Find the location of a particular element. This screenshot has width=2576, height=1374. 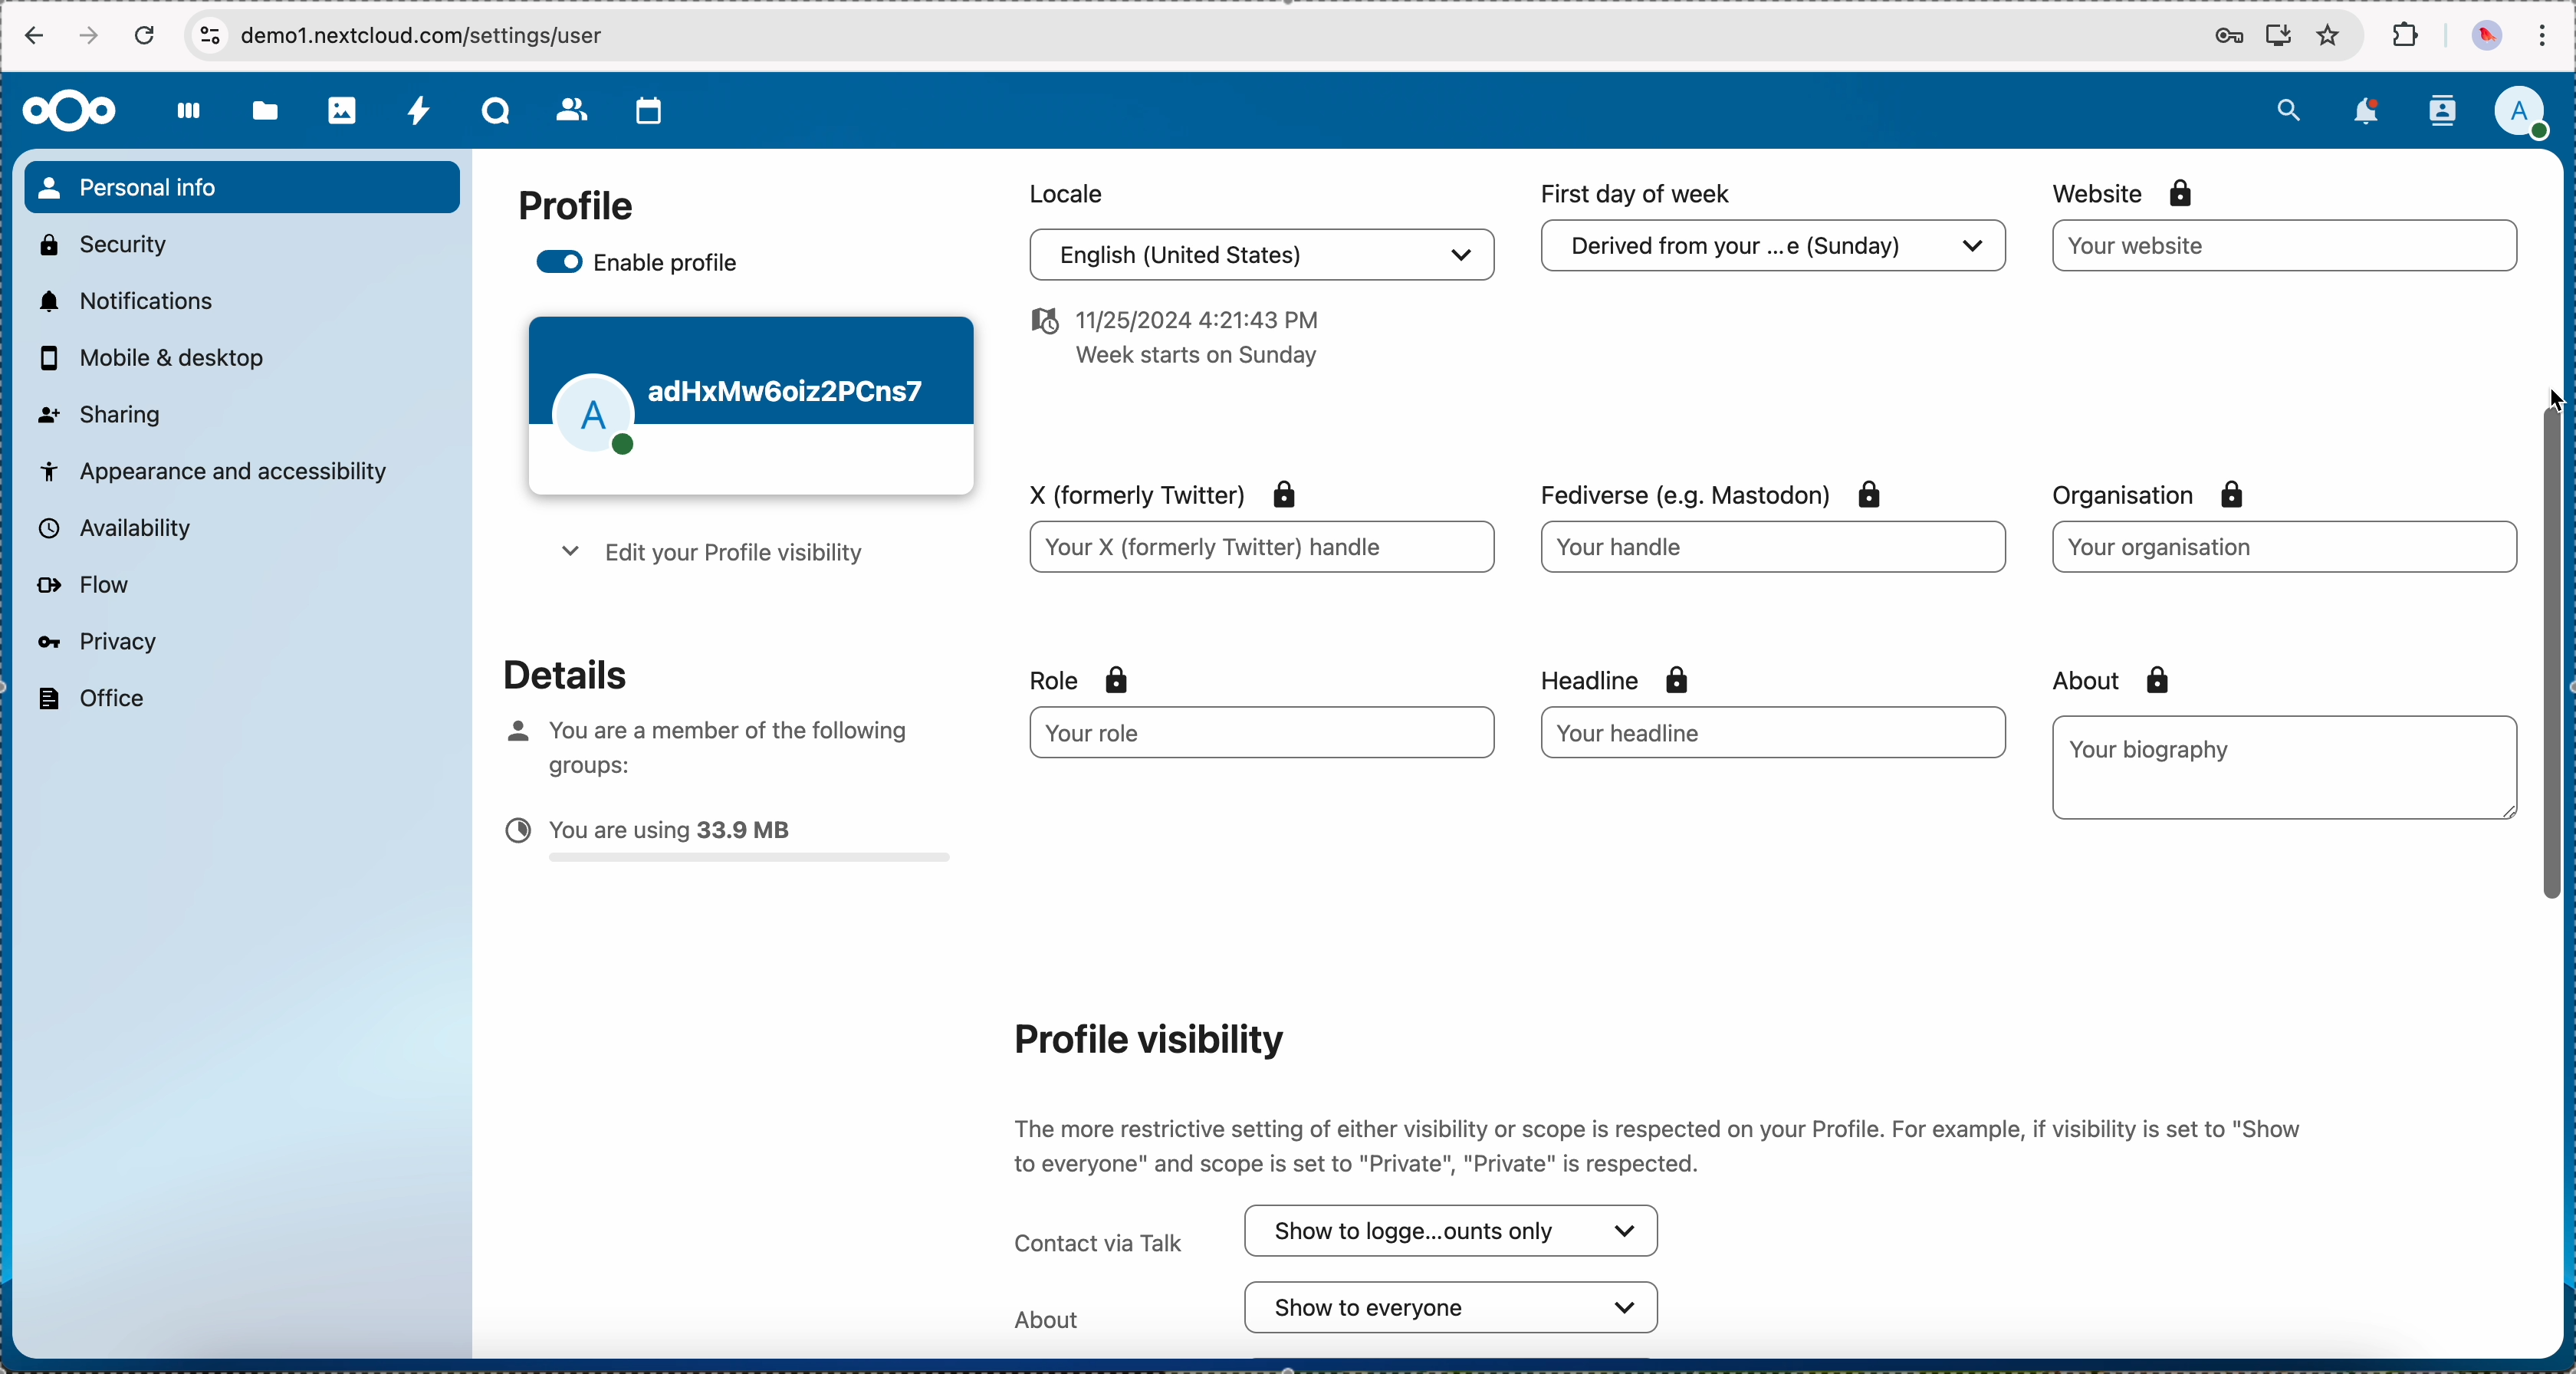

profile is located at coordinates (575, 207).